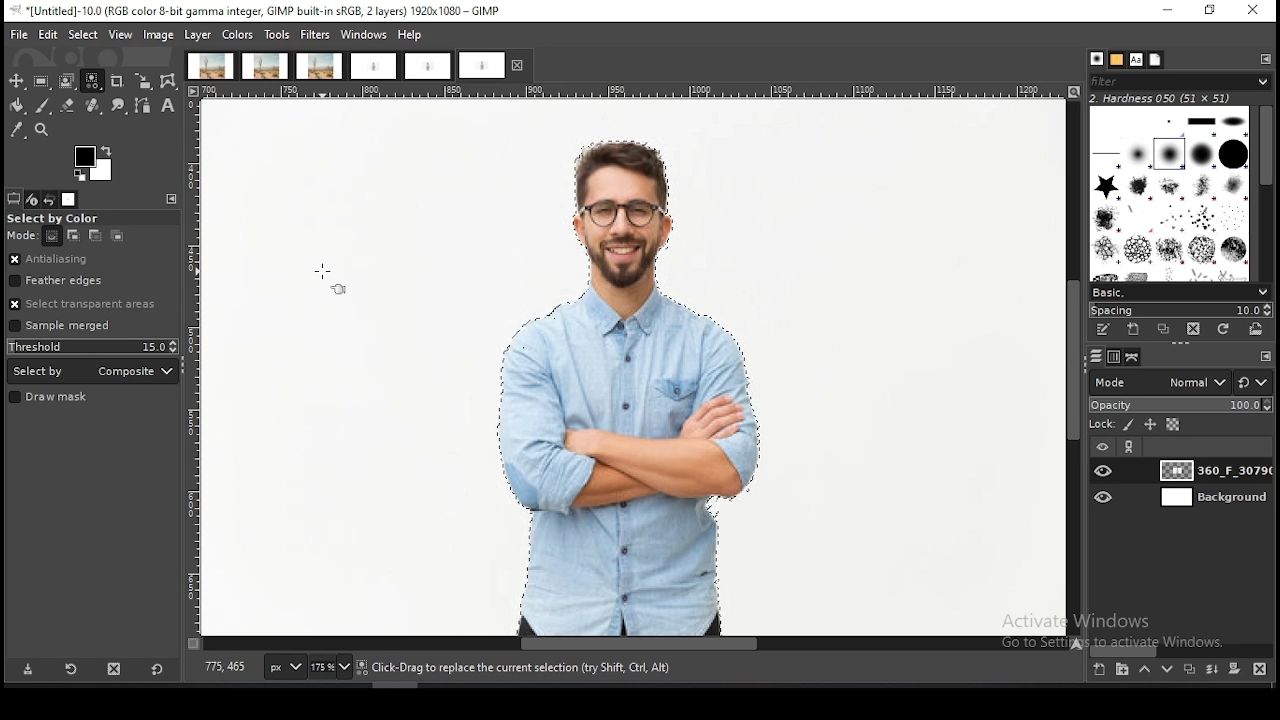  Describe the element at coordinates (364, 35) in the screenshot. I see `windows` at that location.